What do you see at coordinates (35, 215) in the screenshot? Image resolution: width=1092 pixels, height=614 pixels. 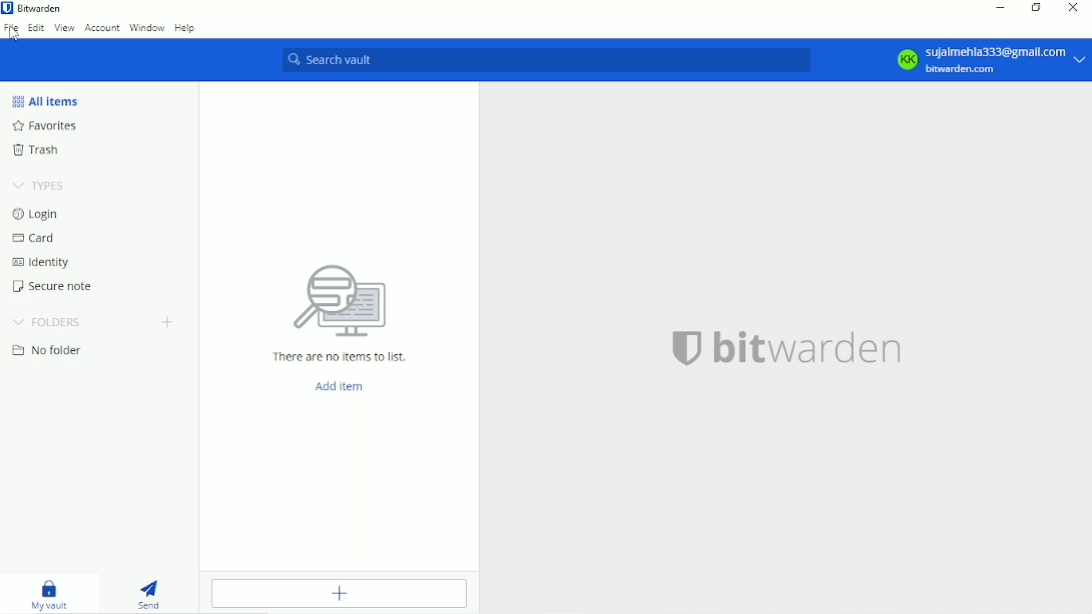 I see `Login` at bounding box center [35, 215].